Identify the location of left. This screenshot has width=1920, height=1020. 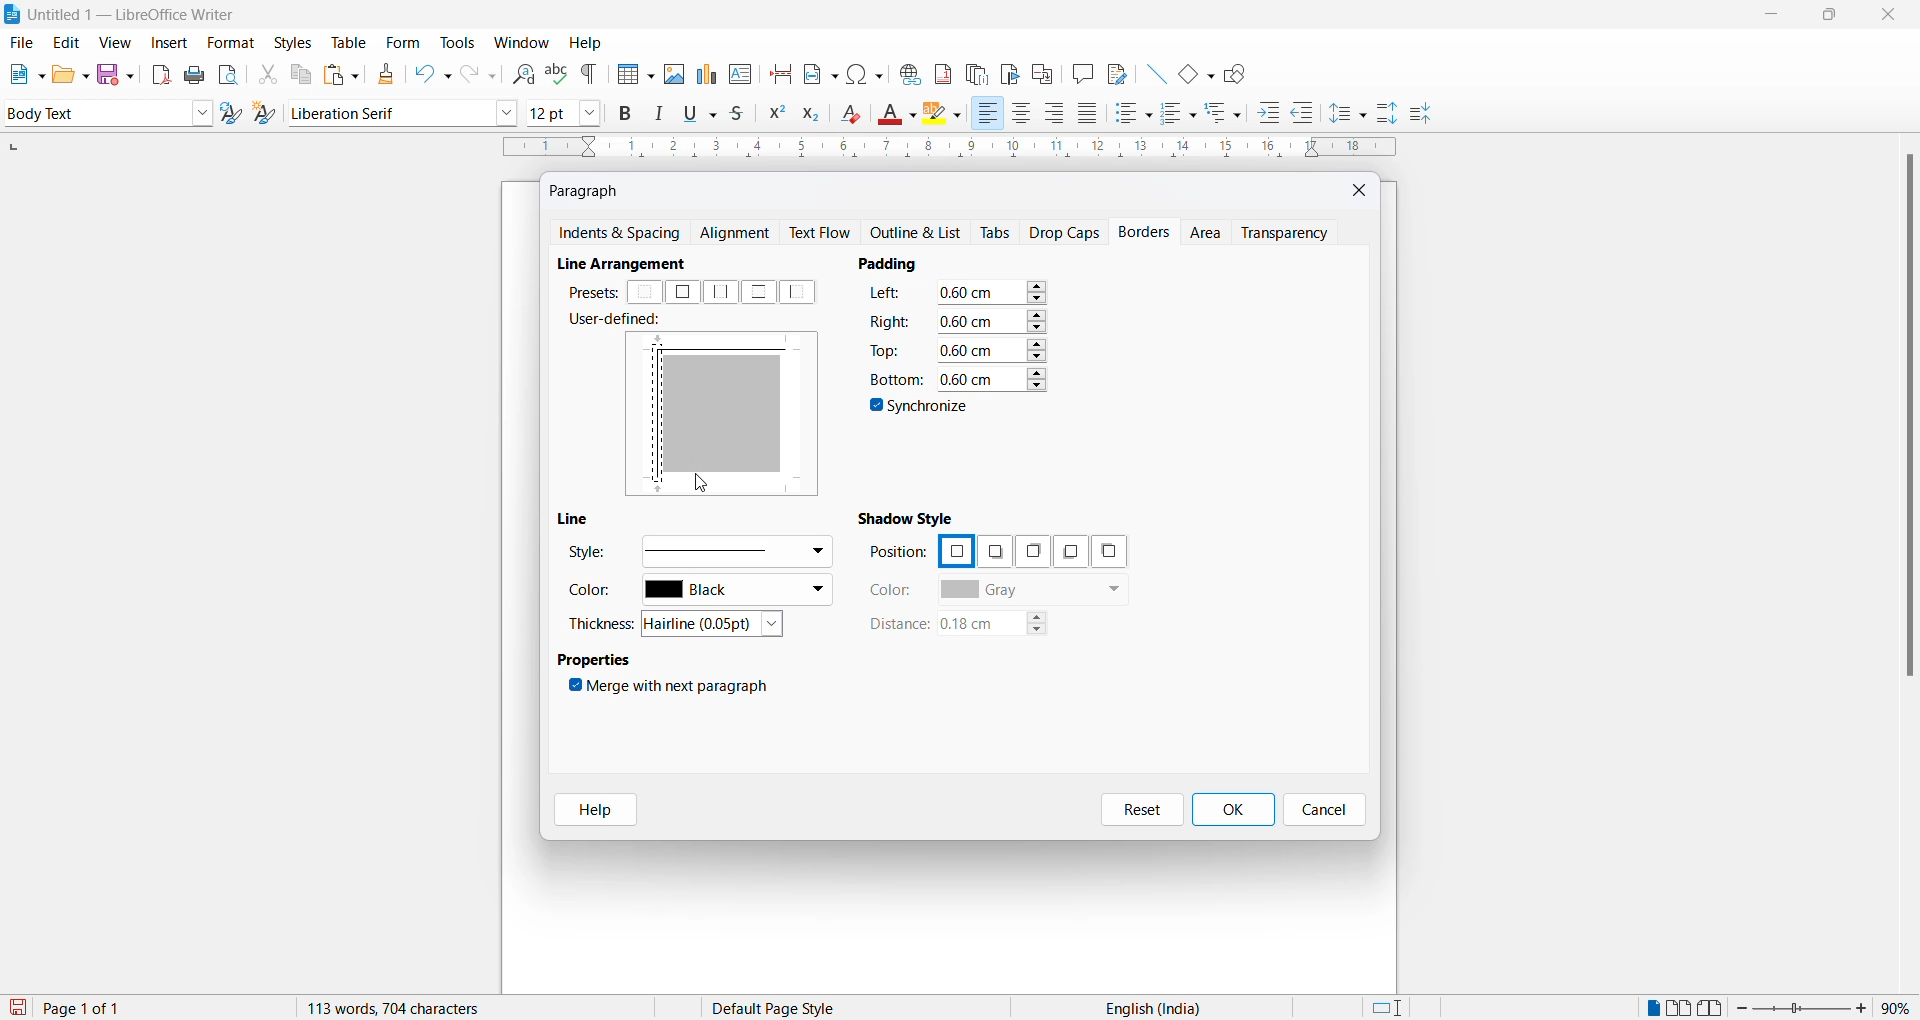
(802, 292).